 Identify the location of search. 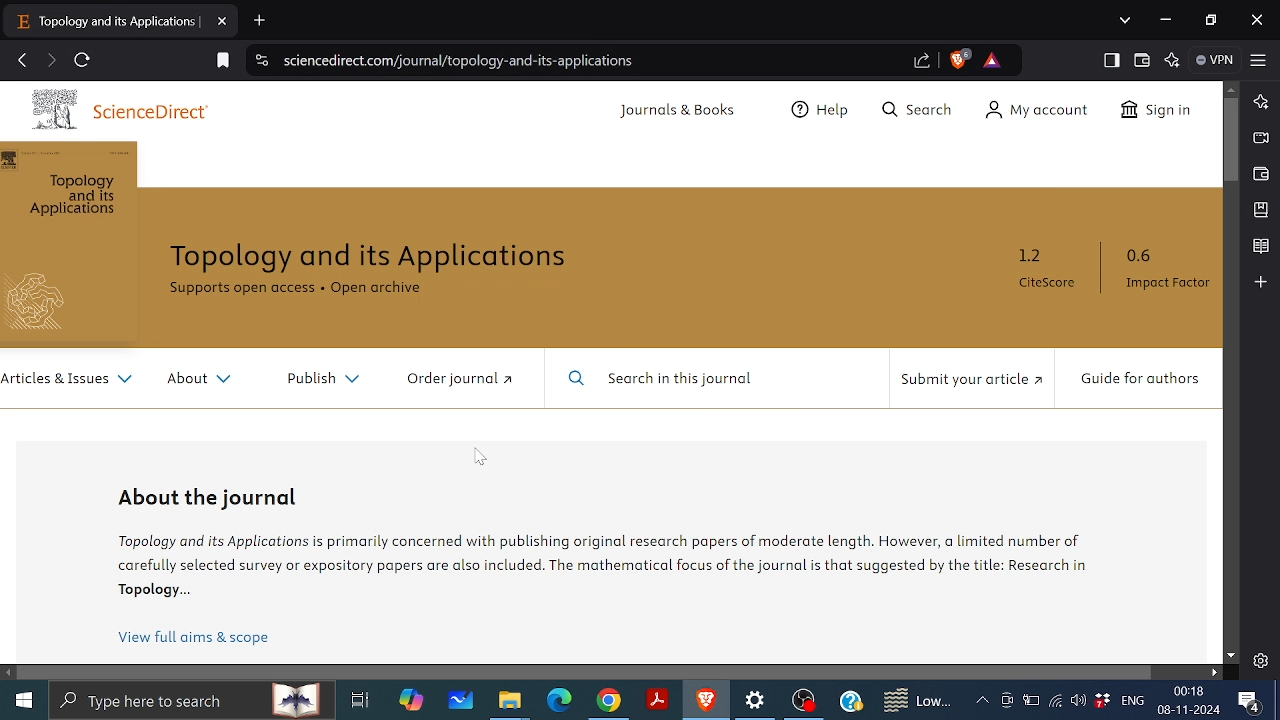
(196, 702).